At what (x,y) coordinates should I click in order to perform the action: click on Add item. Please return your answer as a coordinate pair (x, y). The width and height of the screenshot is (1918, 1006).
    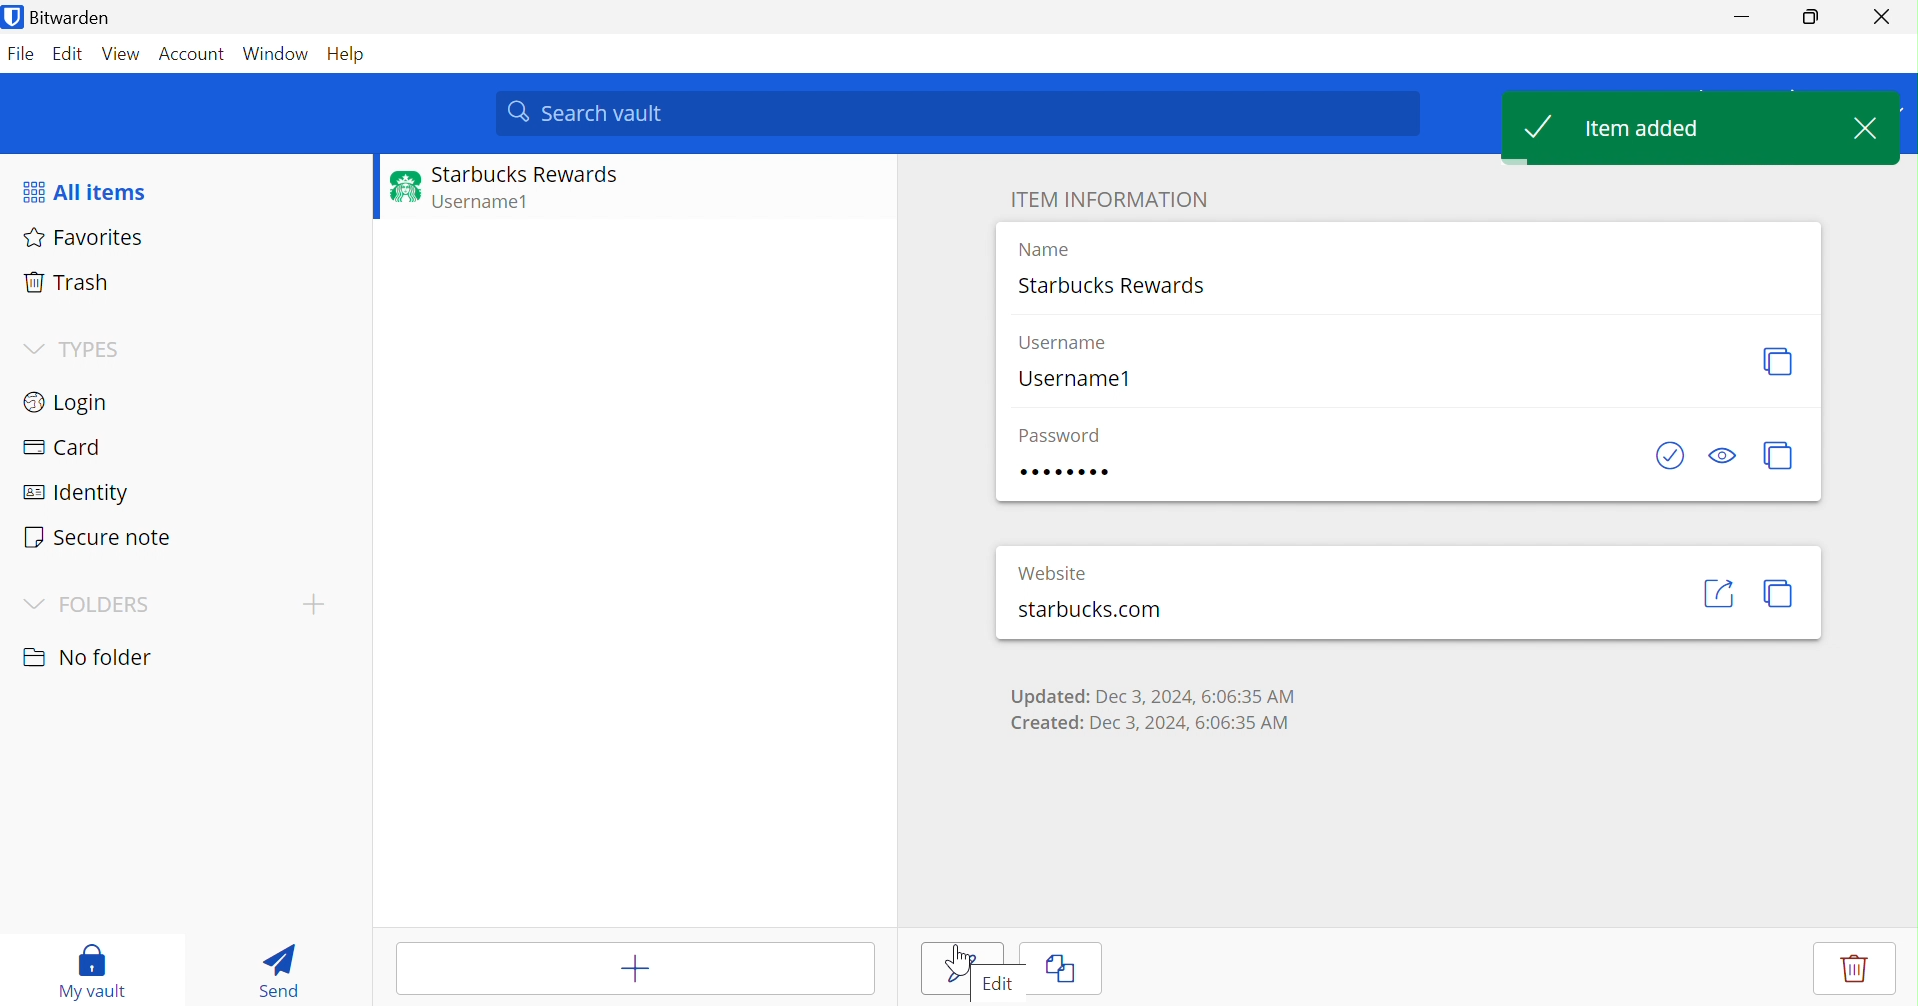
    Looking at the image, I should click on (600, 968).